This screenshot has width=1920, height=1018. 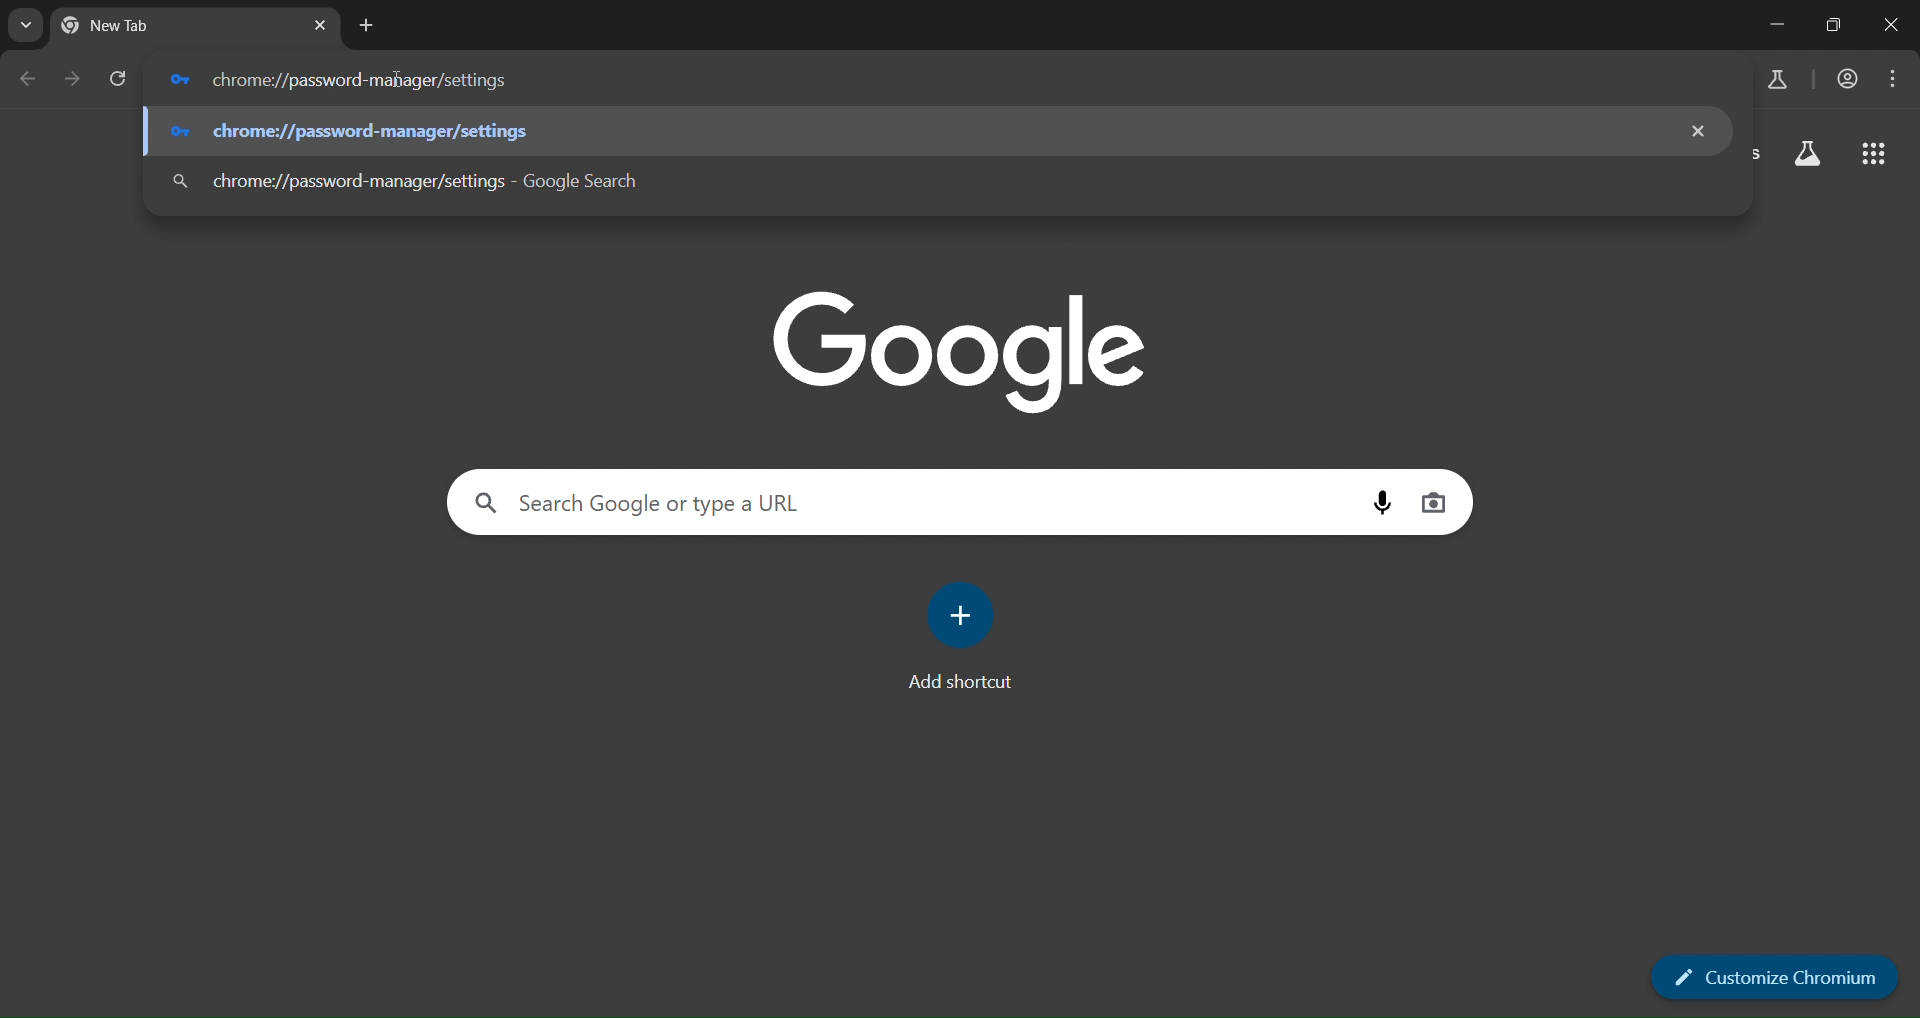 I want to click on Google, so click(x=959, y=347).